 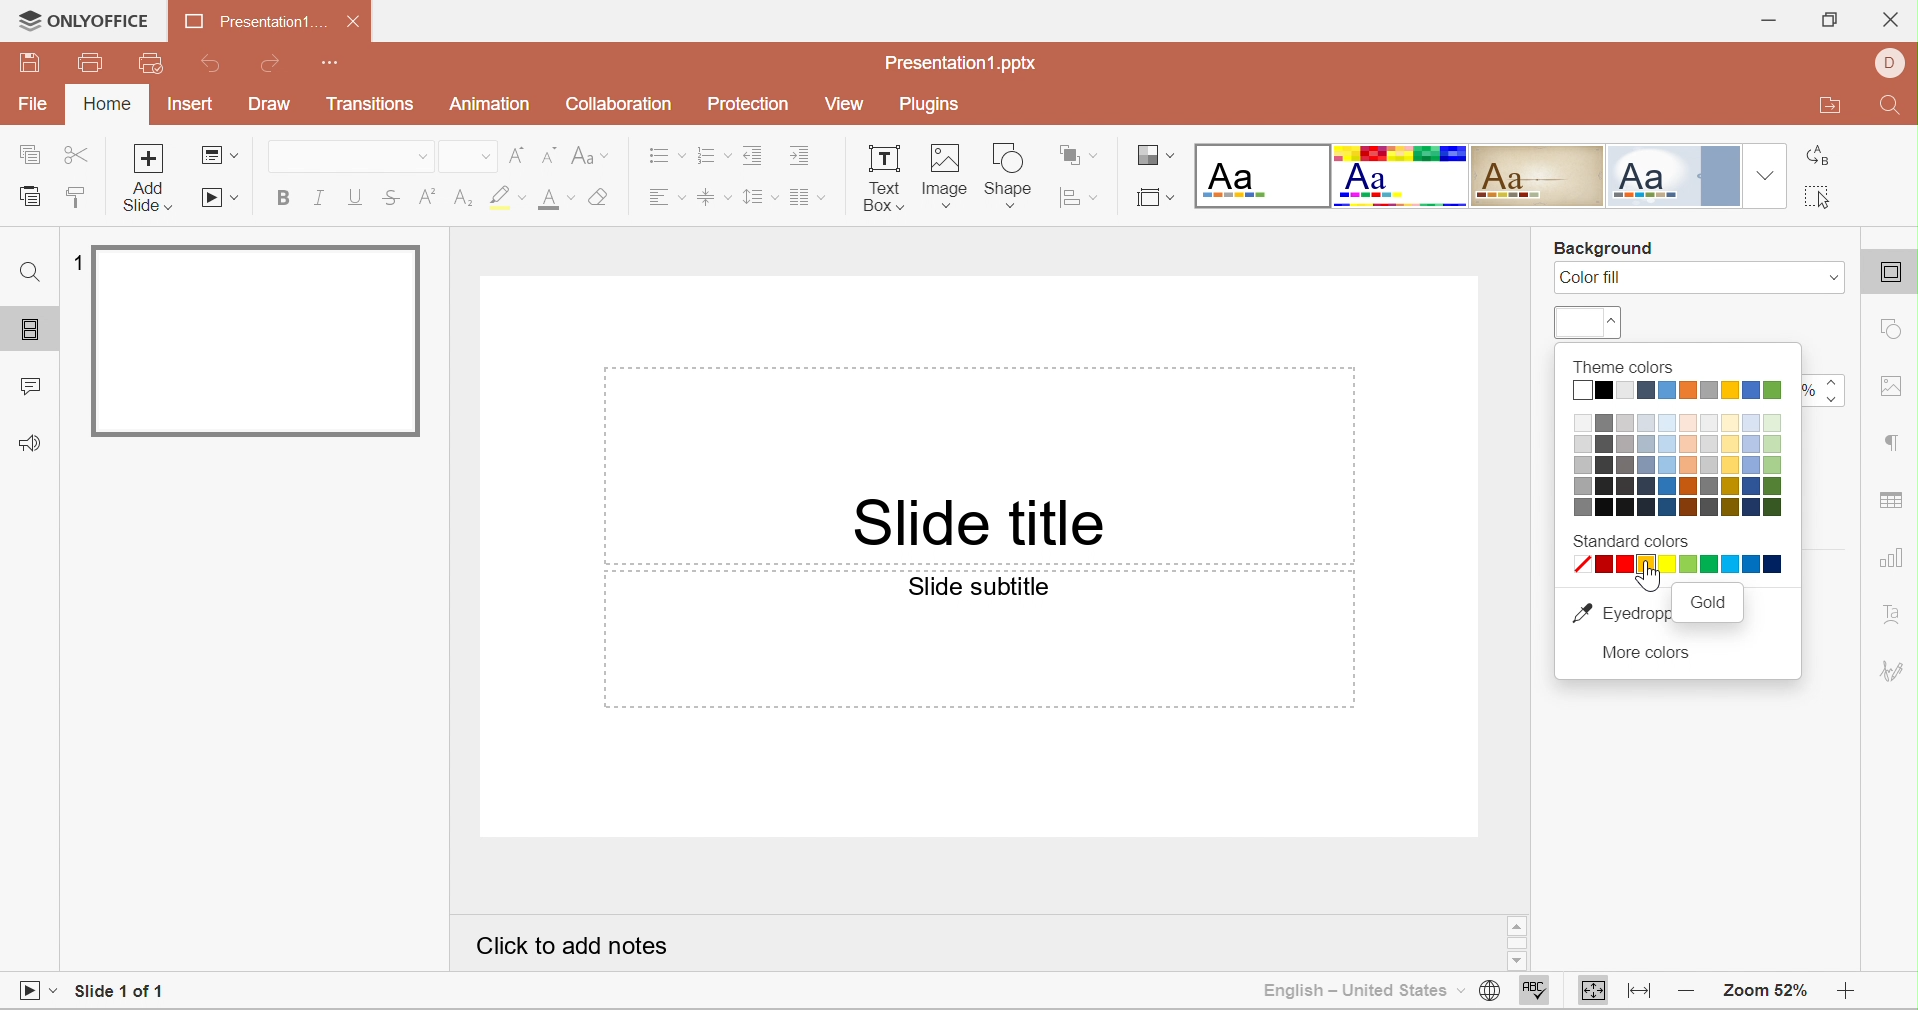 I want to click on Strikethrough, so click(x=390, y=201).